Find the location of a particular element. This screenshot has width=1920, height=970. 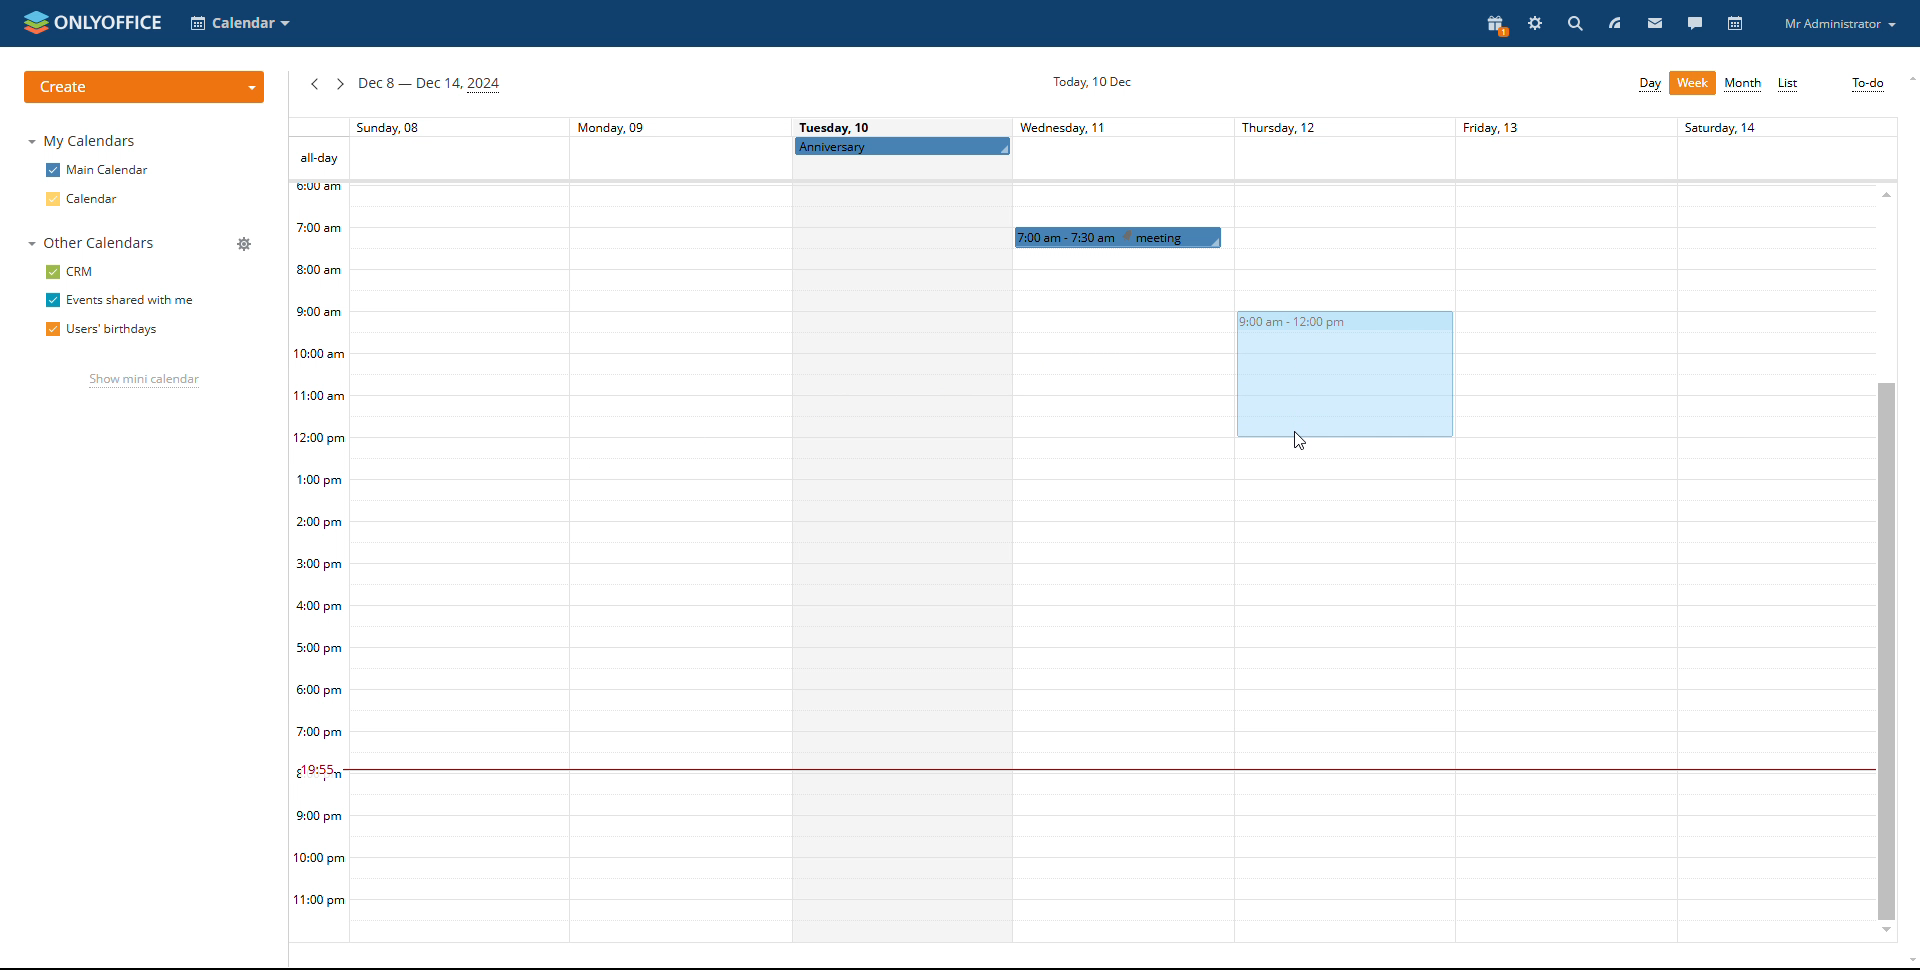

talk is located at coordinates (1696, 23).